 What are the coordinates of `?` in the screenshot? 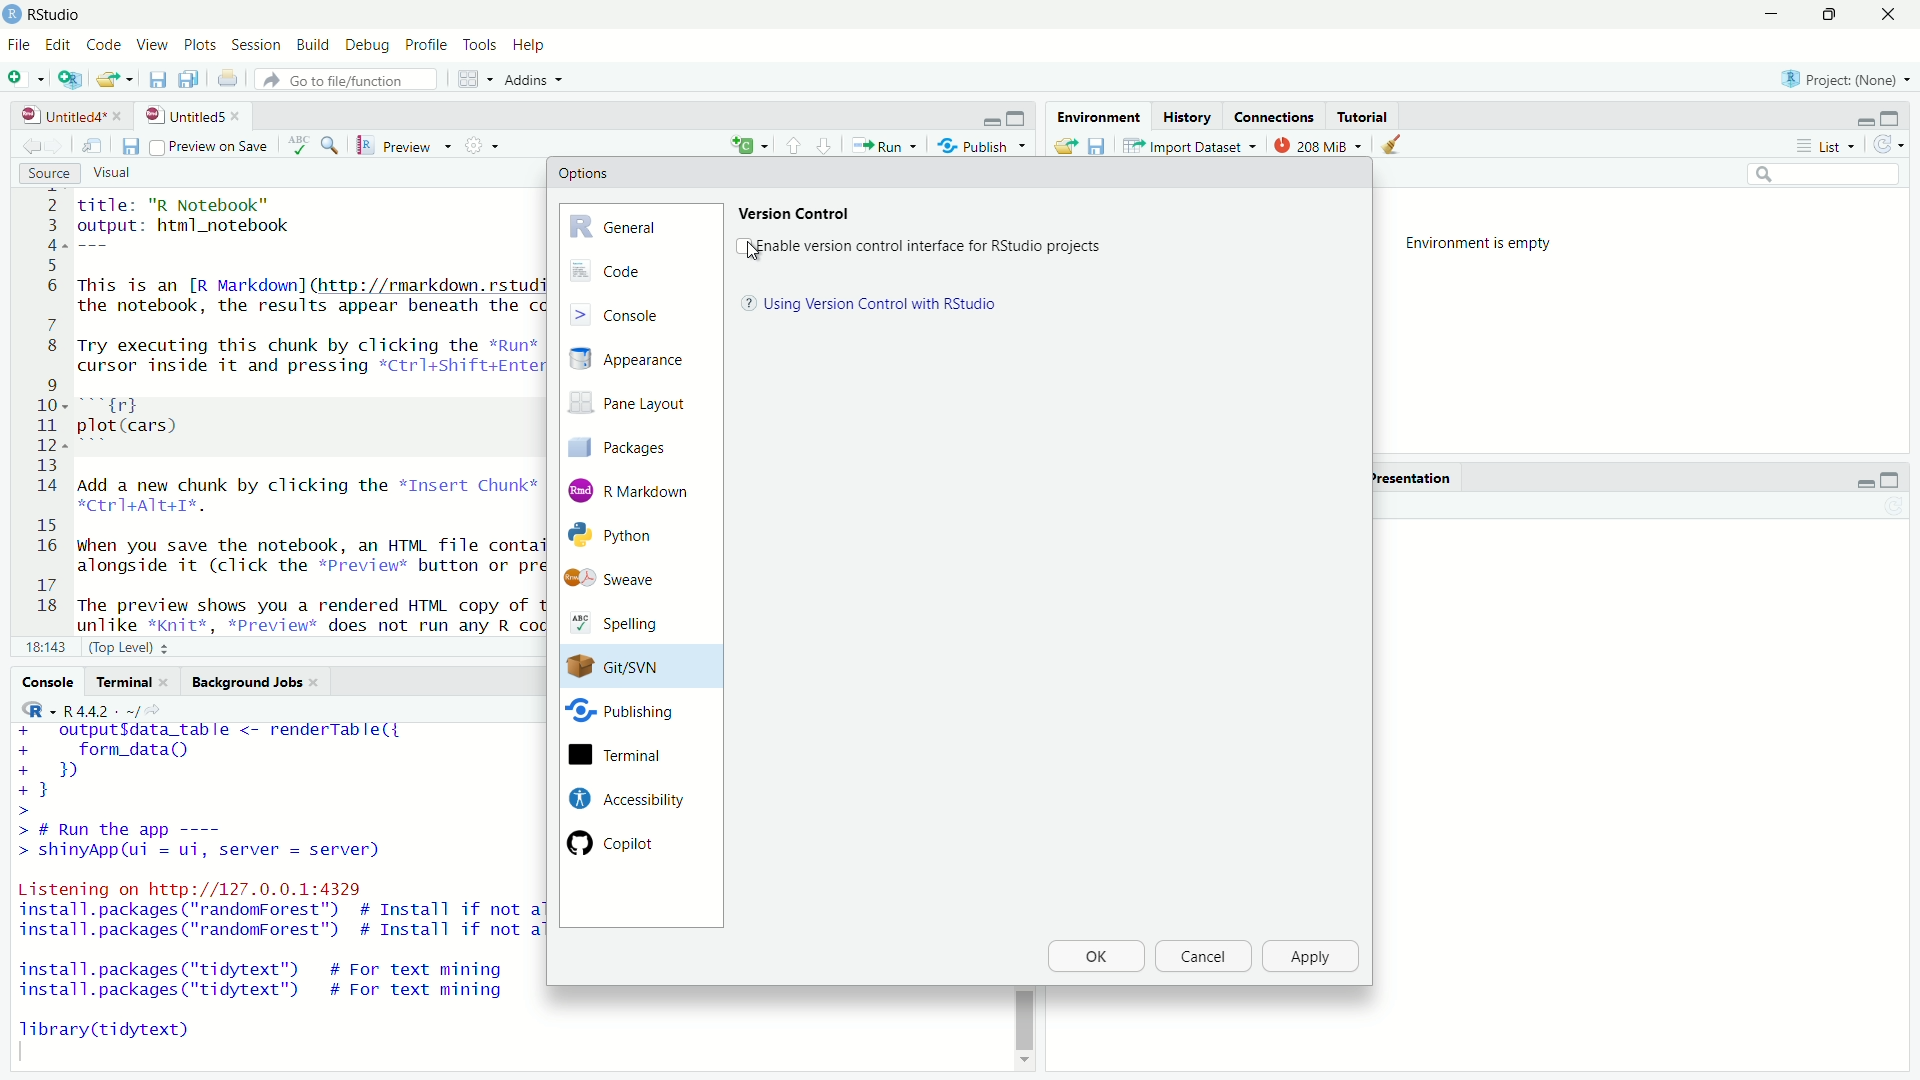 It's located at (746, 304).